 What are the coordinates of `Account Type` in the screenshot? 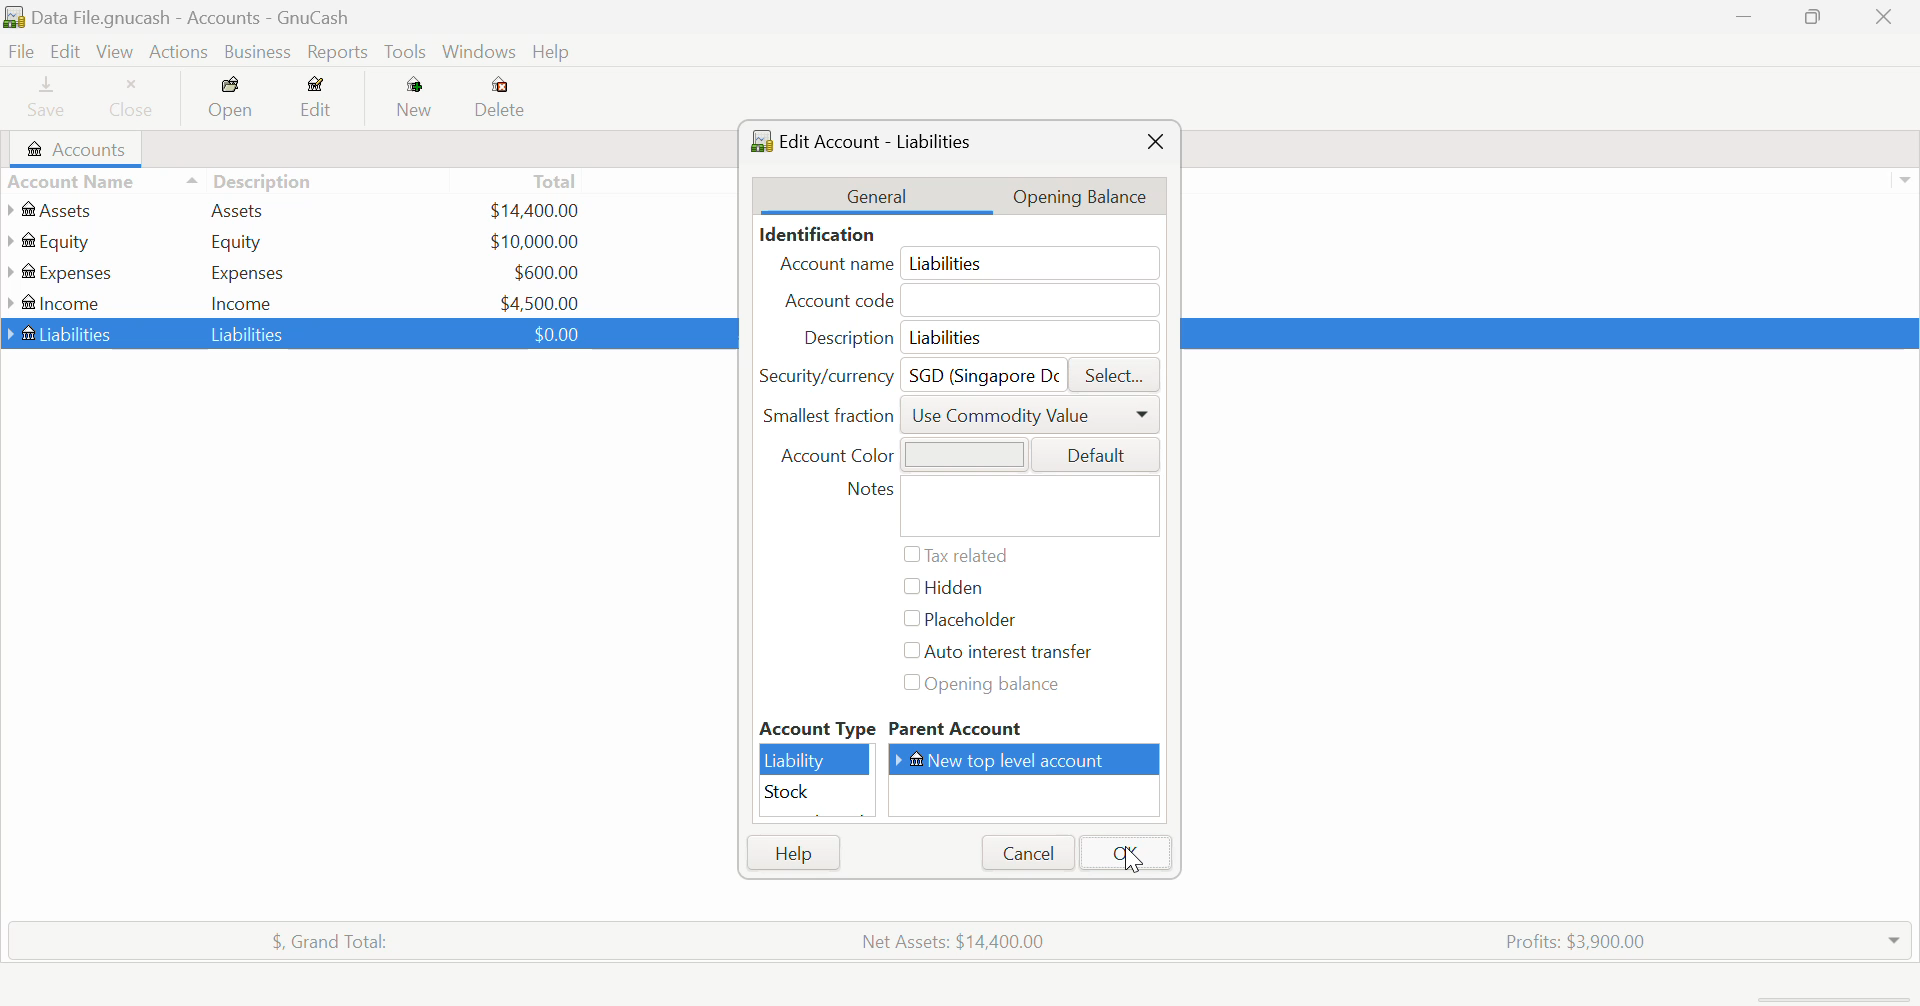 It's located at (815, 729).